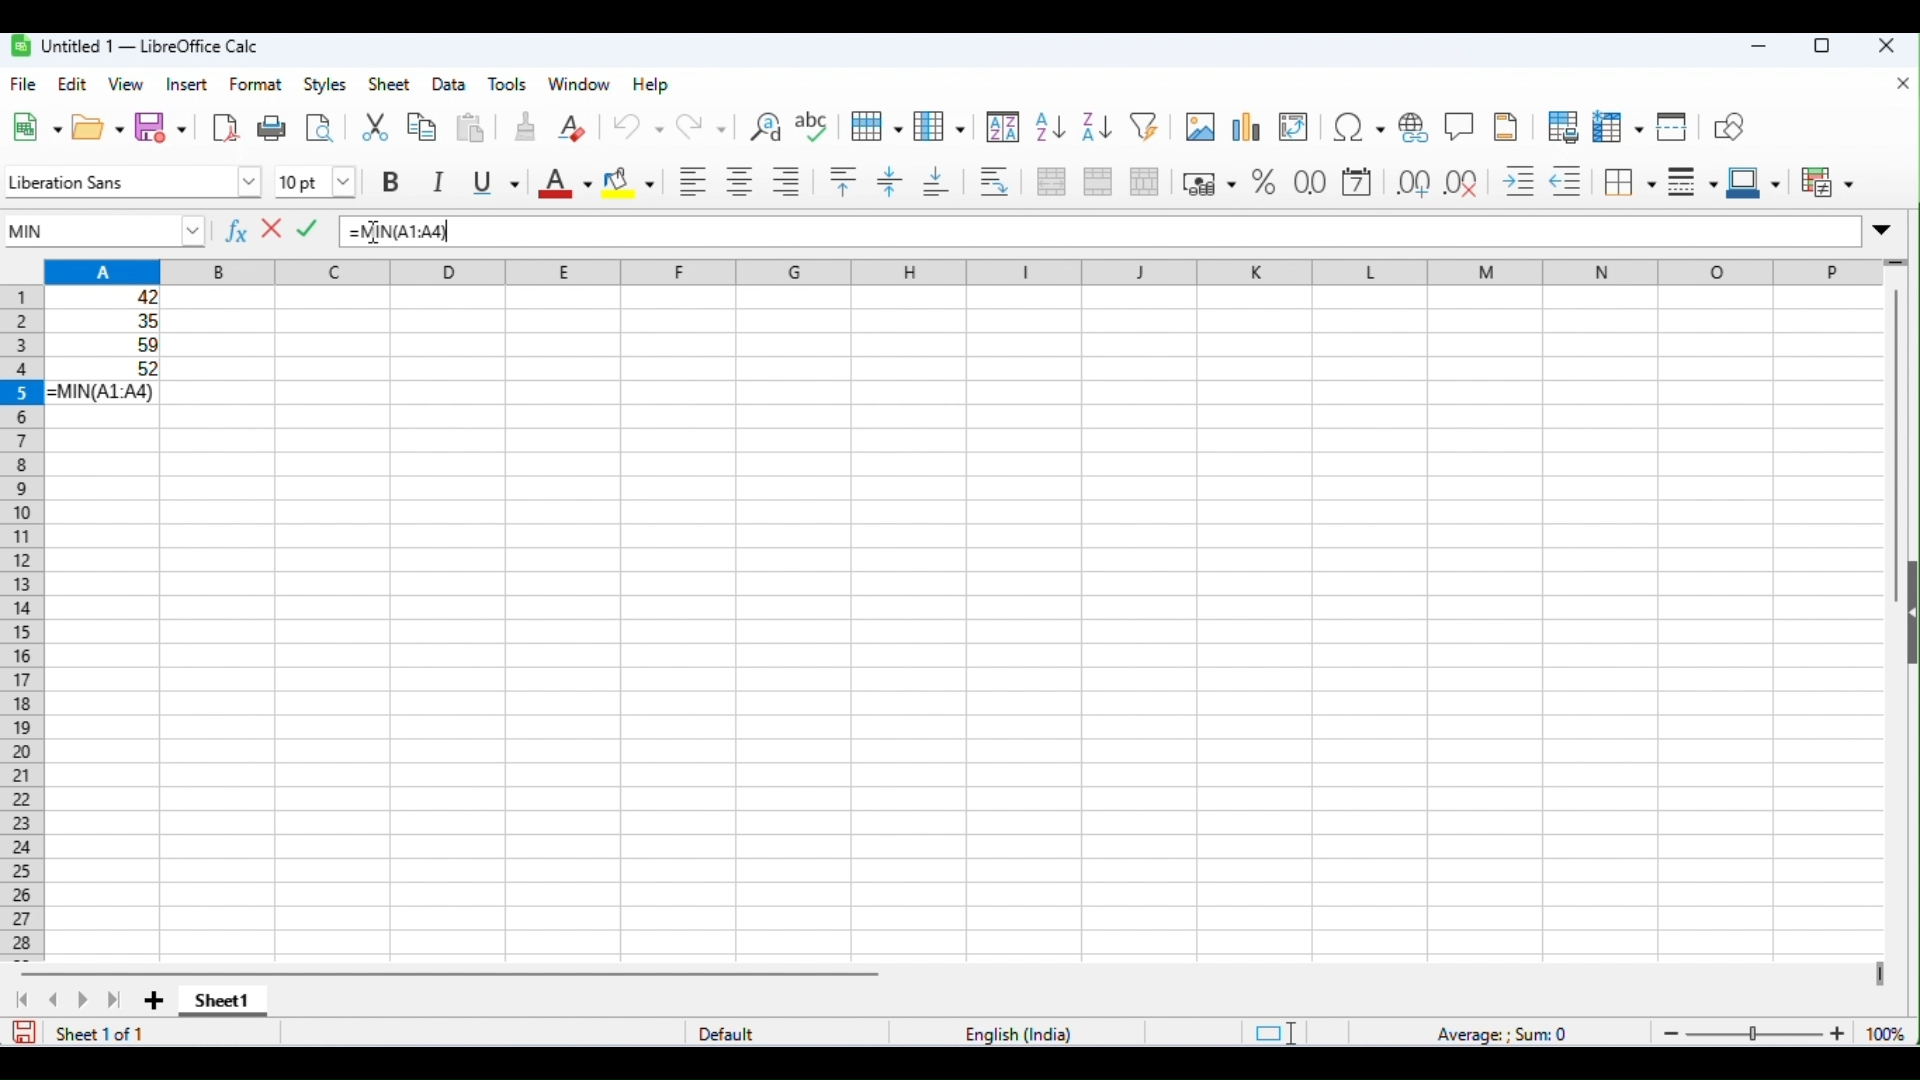 The height and width of the screenshot is (1080, 1920). Describe the element at coordinates (23, 623) in the screenshot. I see `row numbers` at that location.